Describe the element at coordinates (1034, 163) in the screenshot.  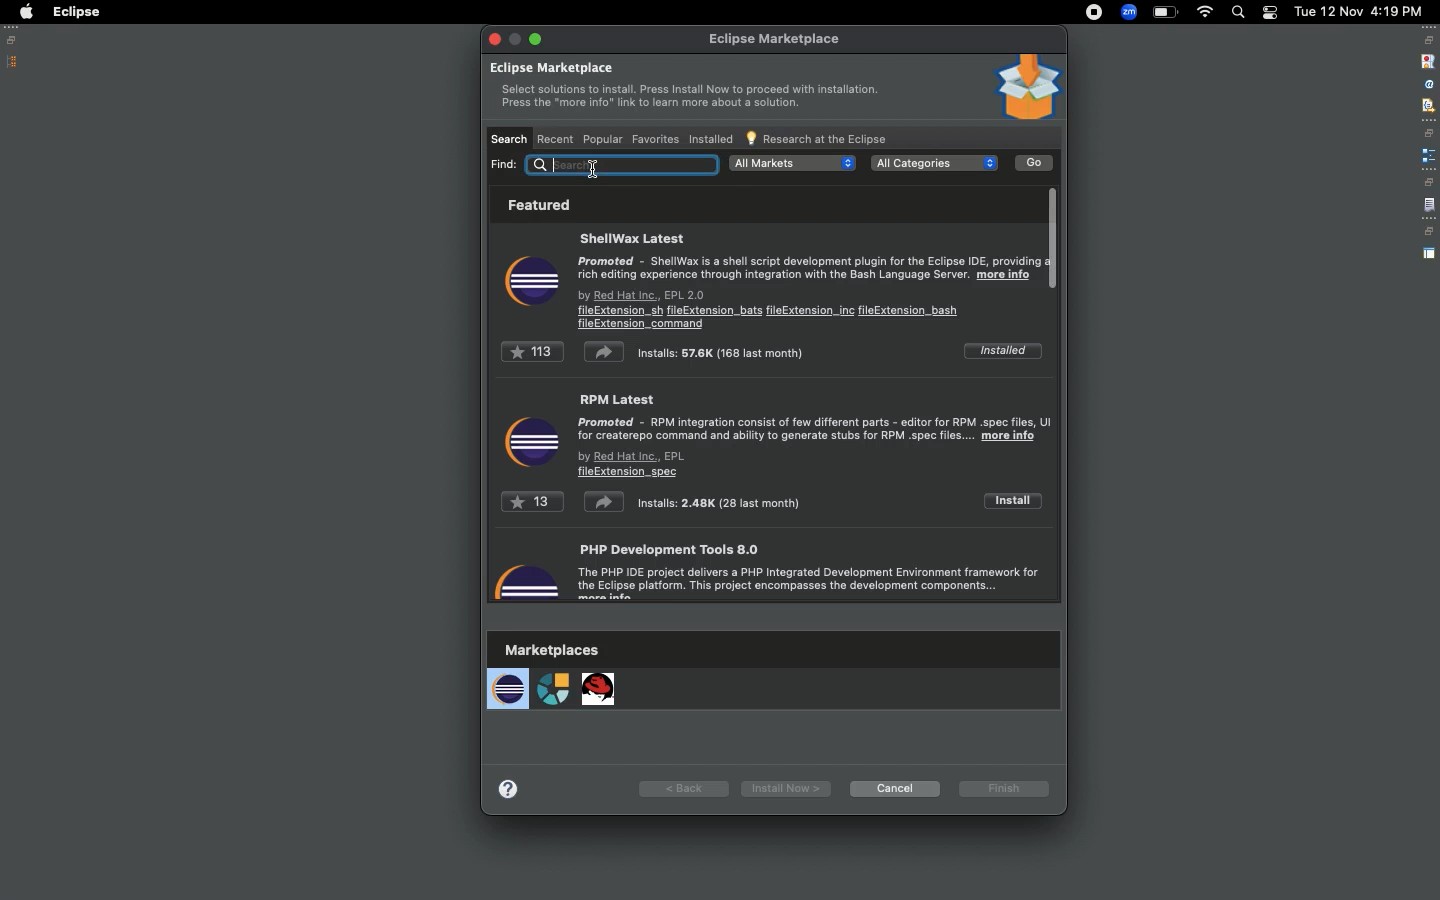
I see `go` at that location.